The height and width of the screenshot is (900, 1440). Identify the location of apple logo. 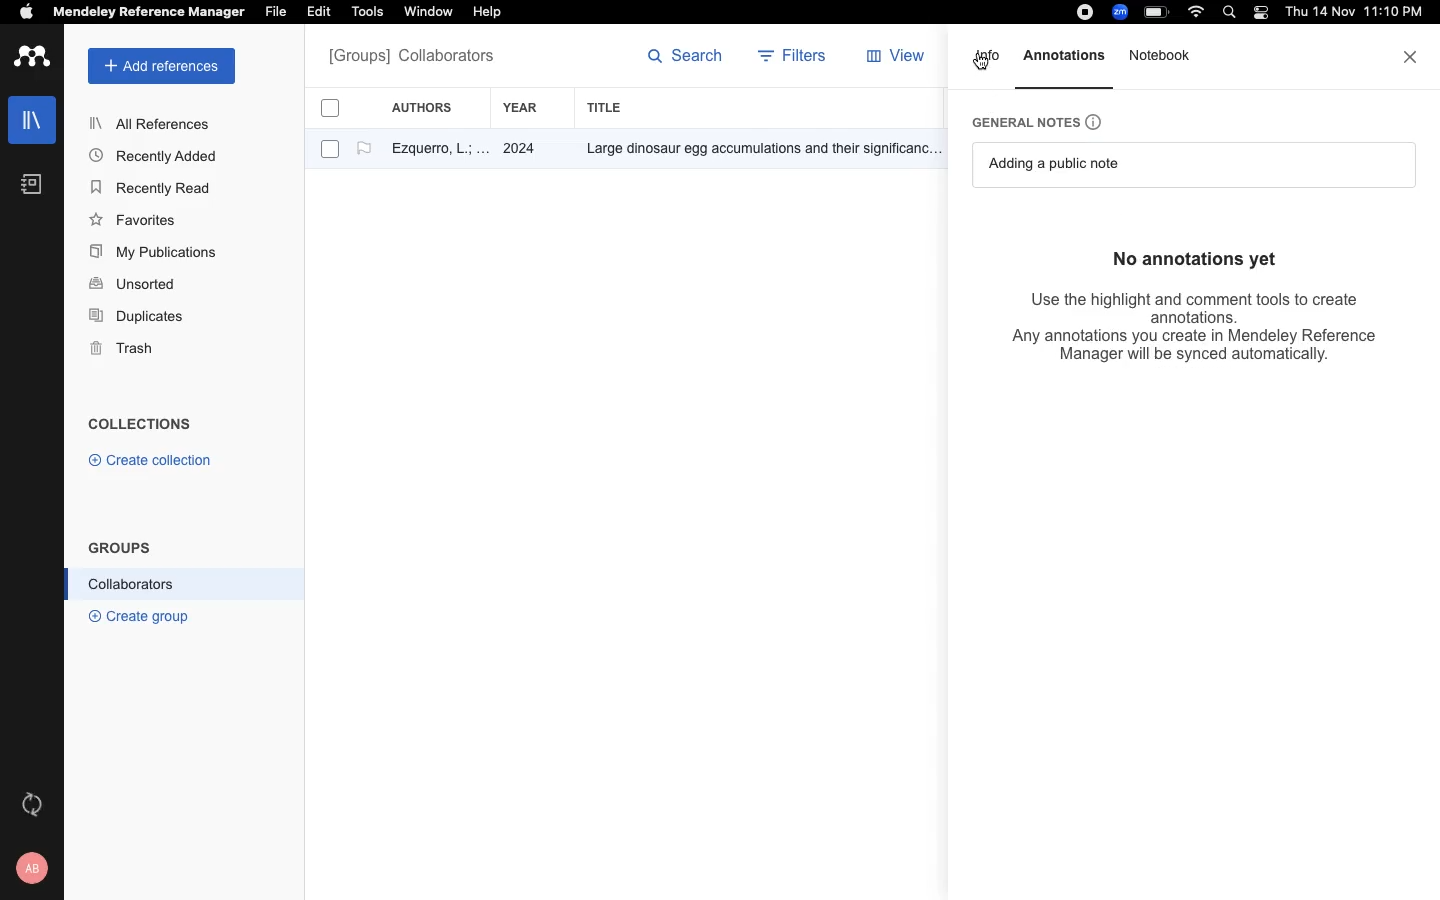
(27, 14).